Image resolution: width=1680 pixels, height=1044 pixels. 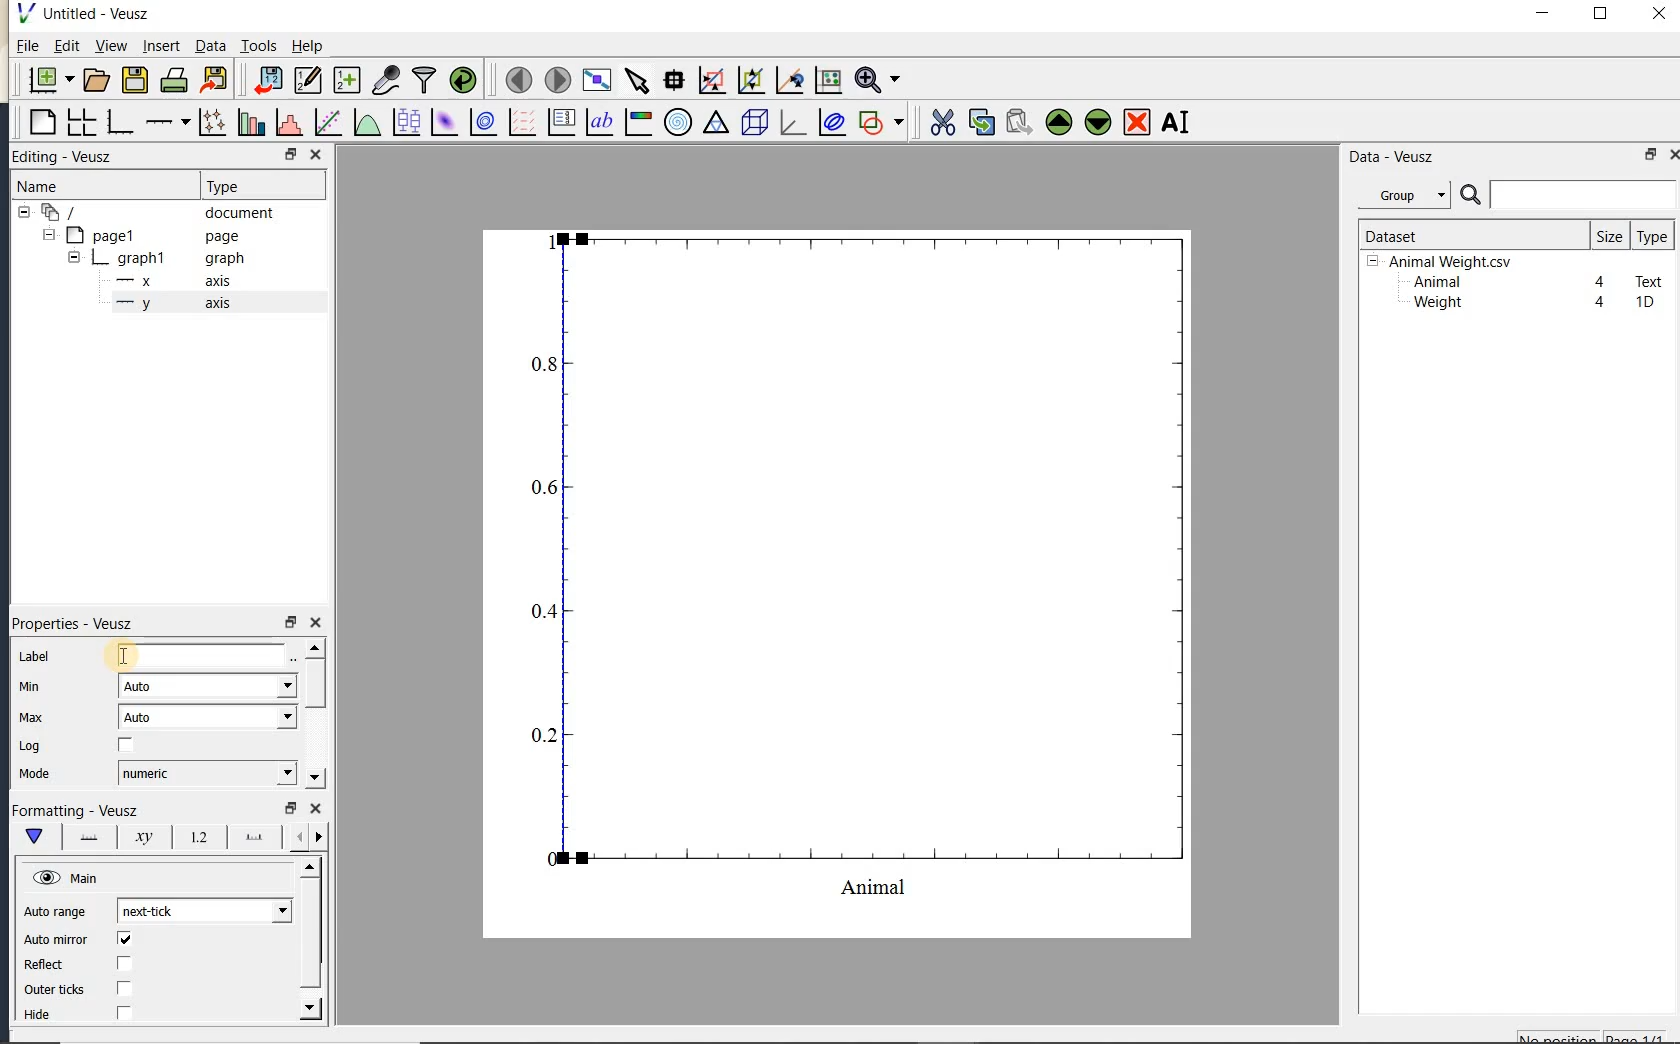 I want to click on 4, so click(x=1601, y=283).